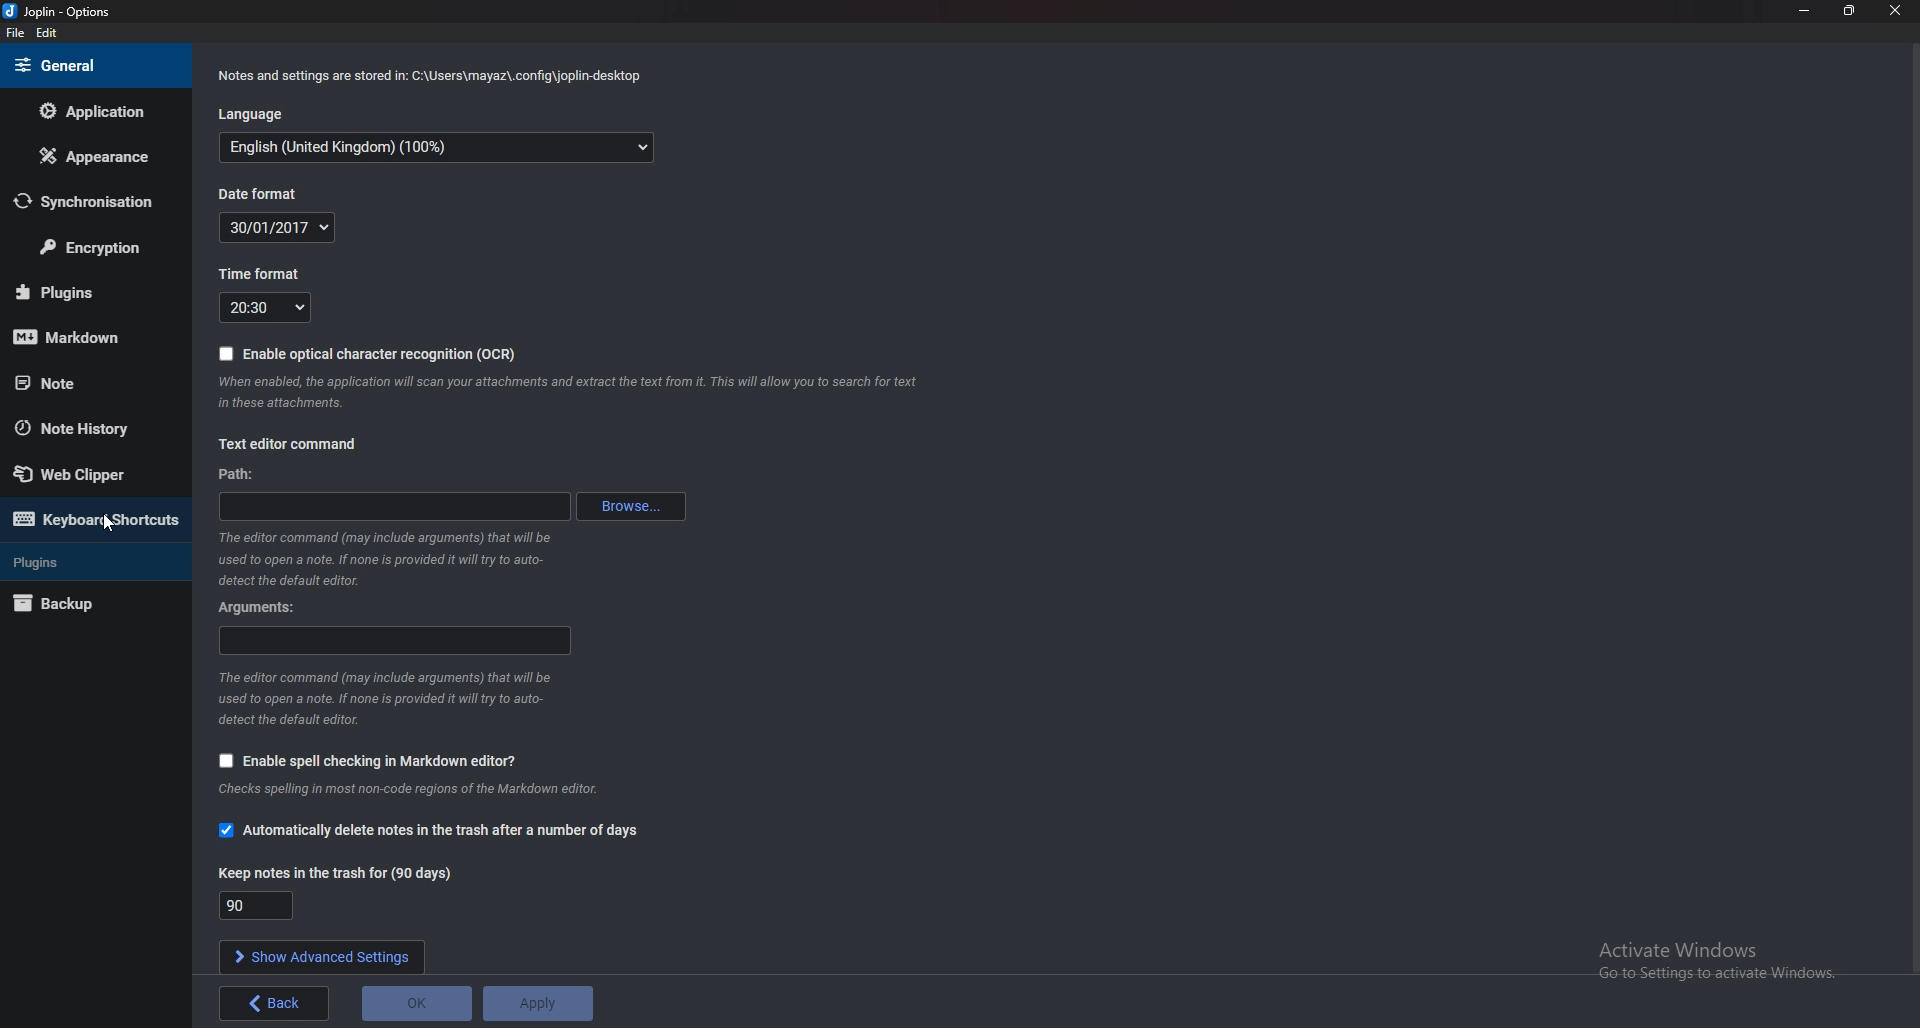 The image size is (1920, 1028). Describe the element at coordinates (377, 699) in the screenshot. I see `The editor command (may include arguments) that will be
used to open a note. If none is provided it will ry to auto-
detect the default editor.` at that location.